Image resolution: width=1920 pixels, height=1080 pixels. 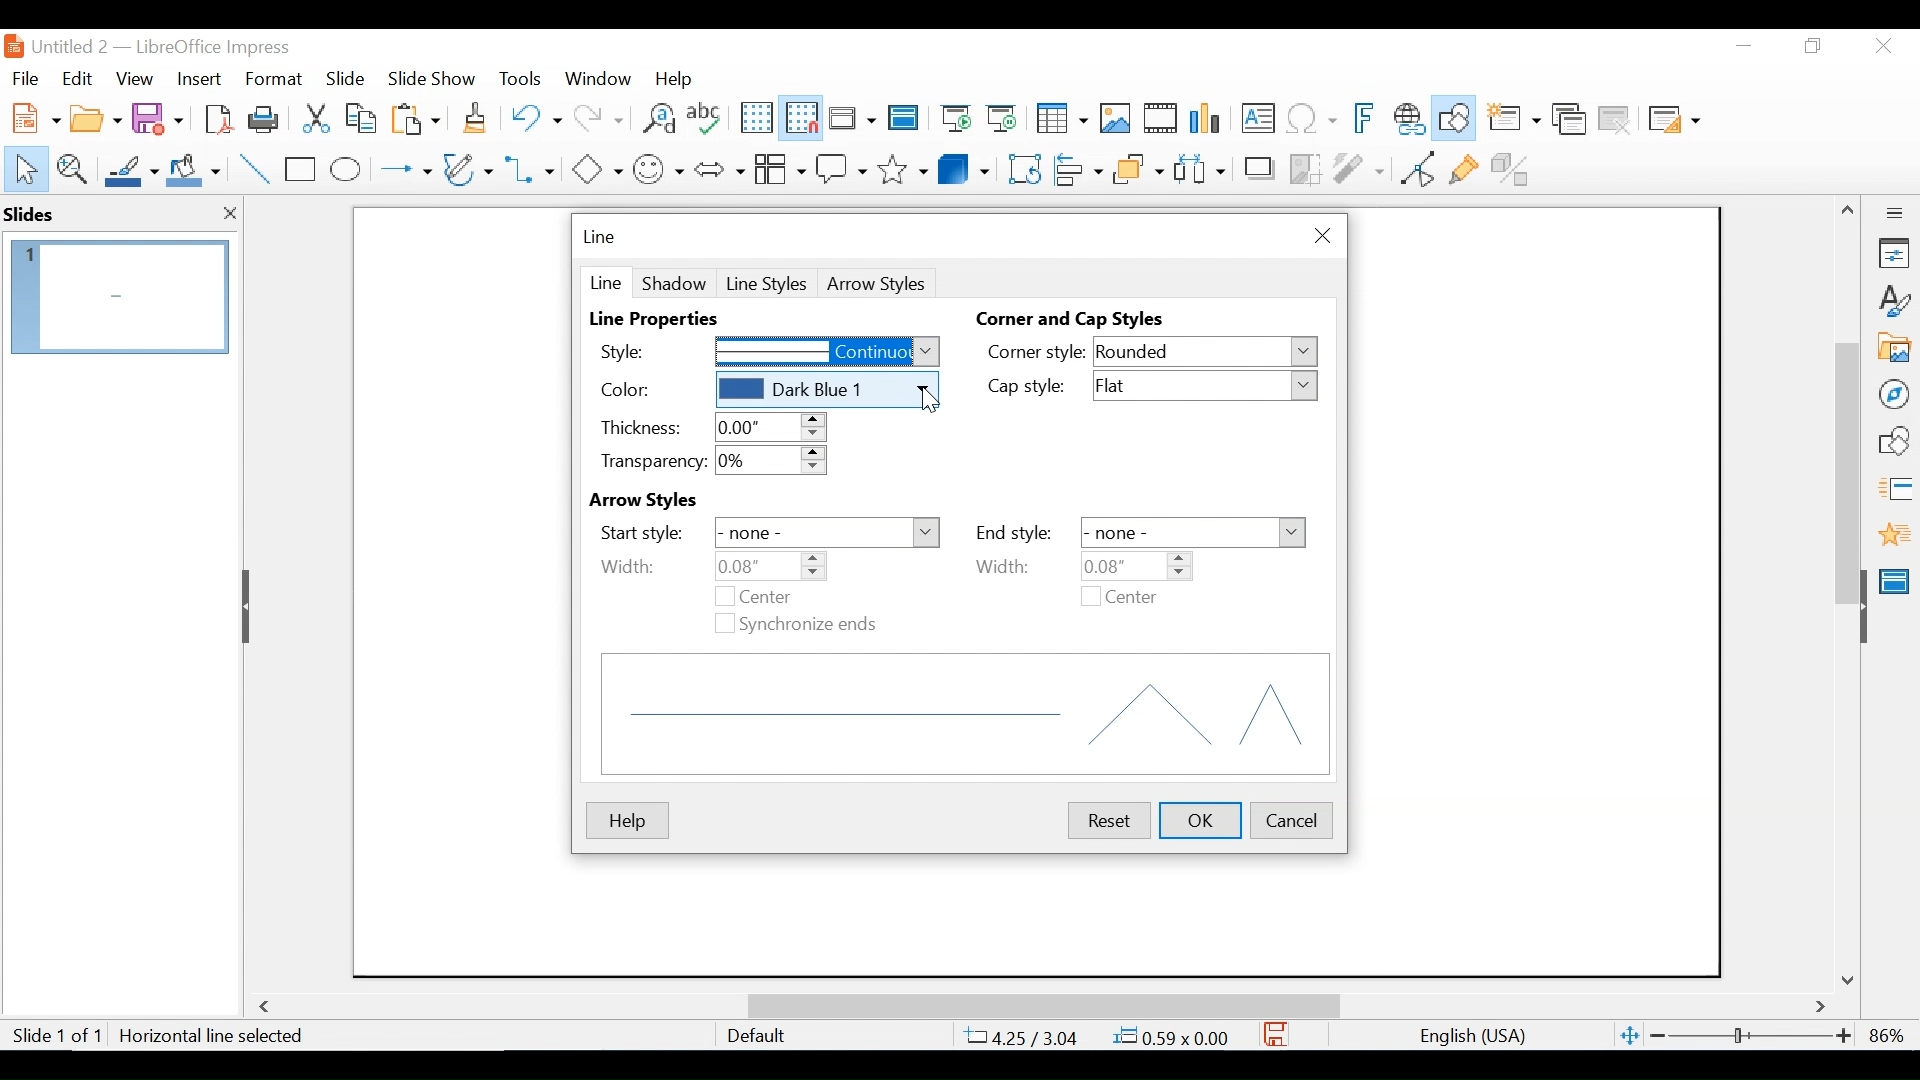 I want to click on Format, so click(x=275, y=79).